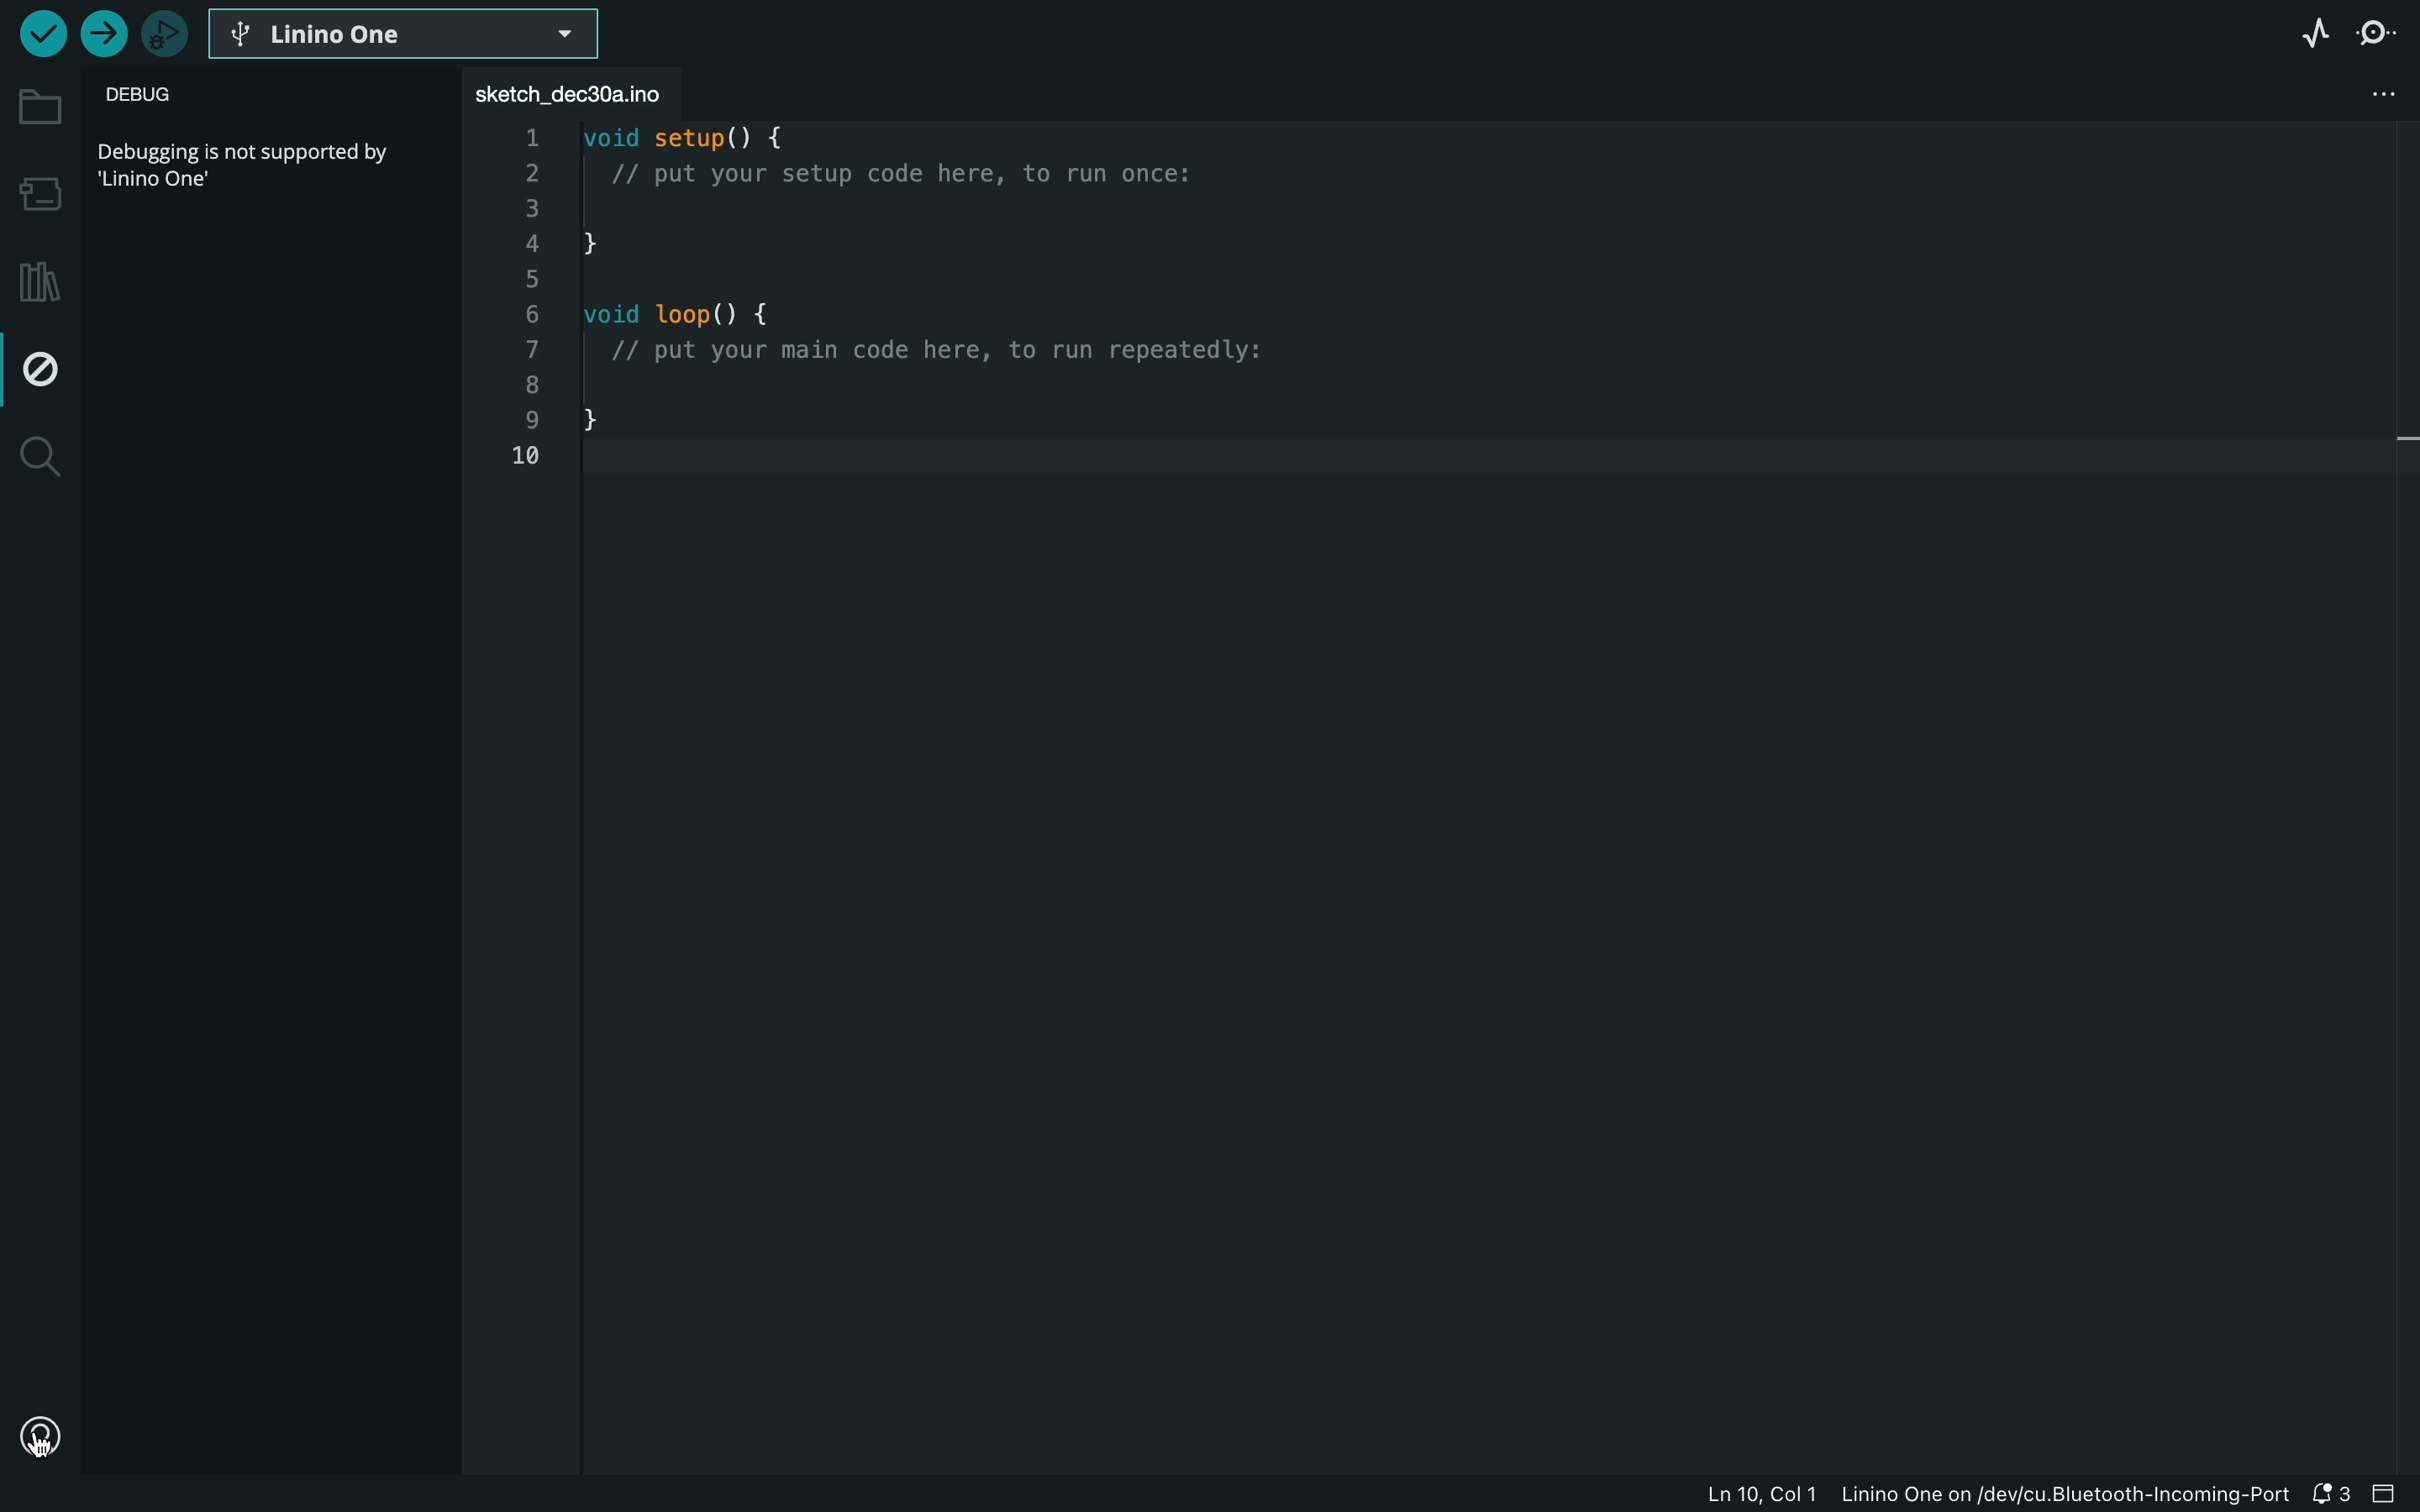  I want to click on close slide bar, so click(2384, 1493).